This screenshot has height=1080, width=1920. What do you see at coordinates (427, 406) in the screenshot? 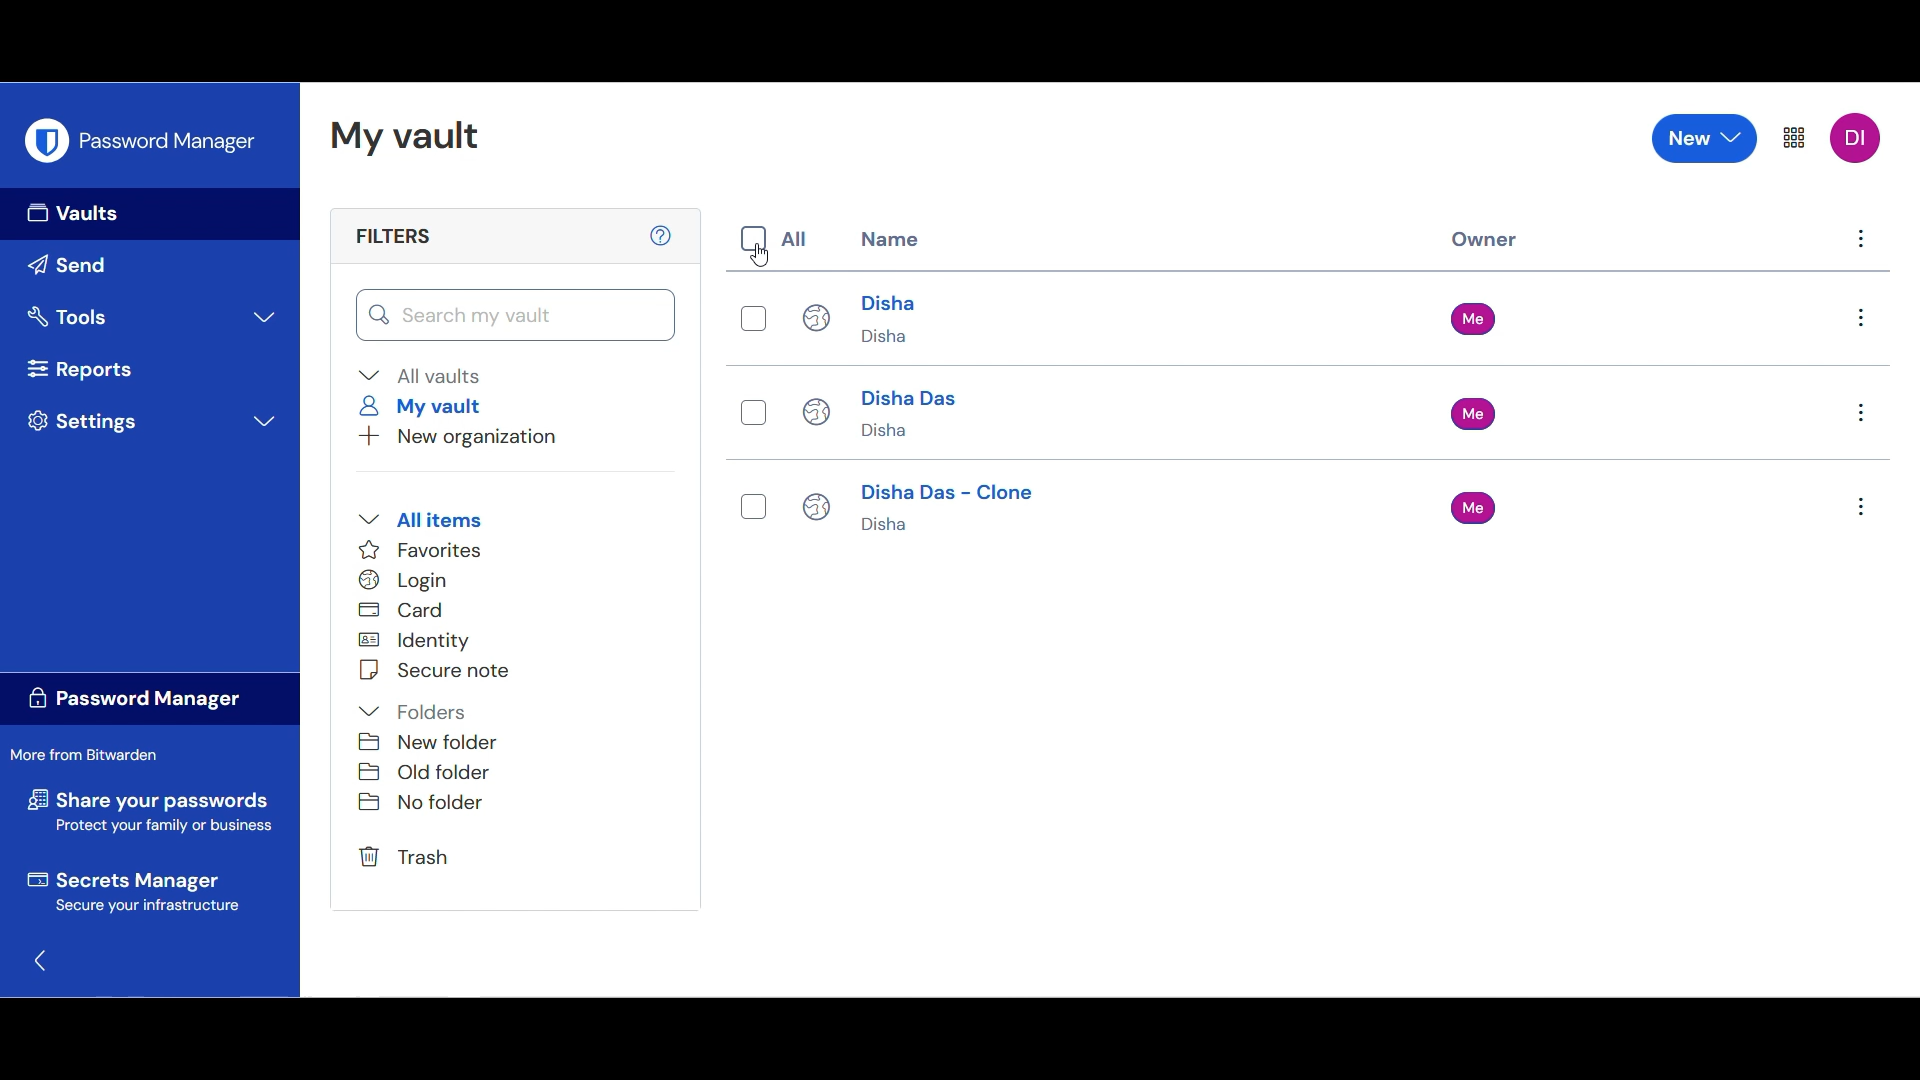
I see `My vault` at bounding box center [427, 406].